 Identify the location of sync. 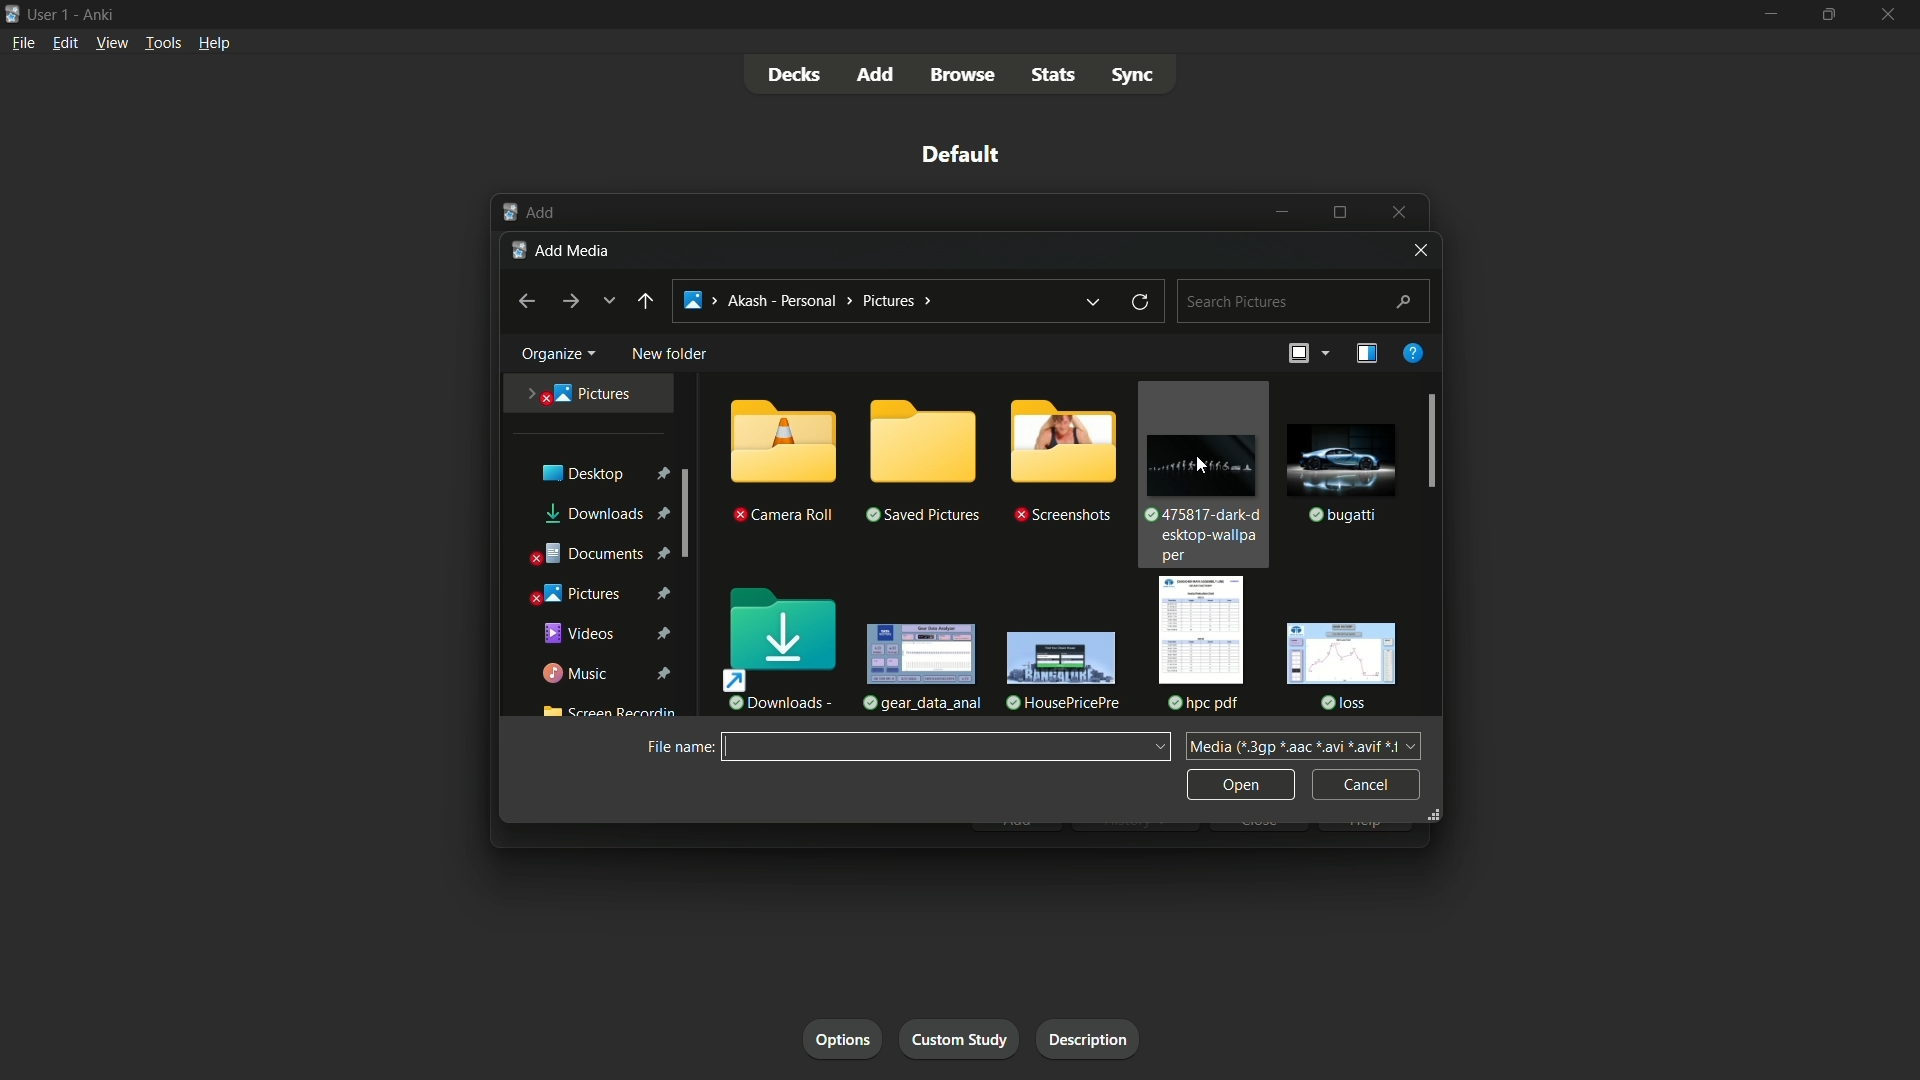
(1136, 76).